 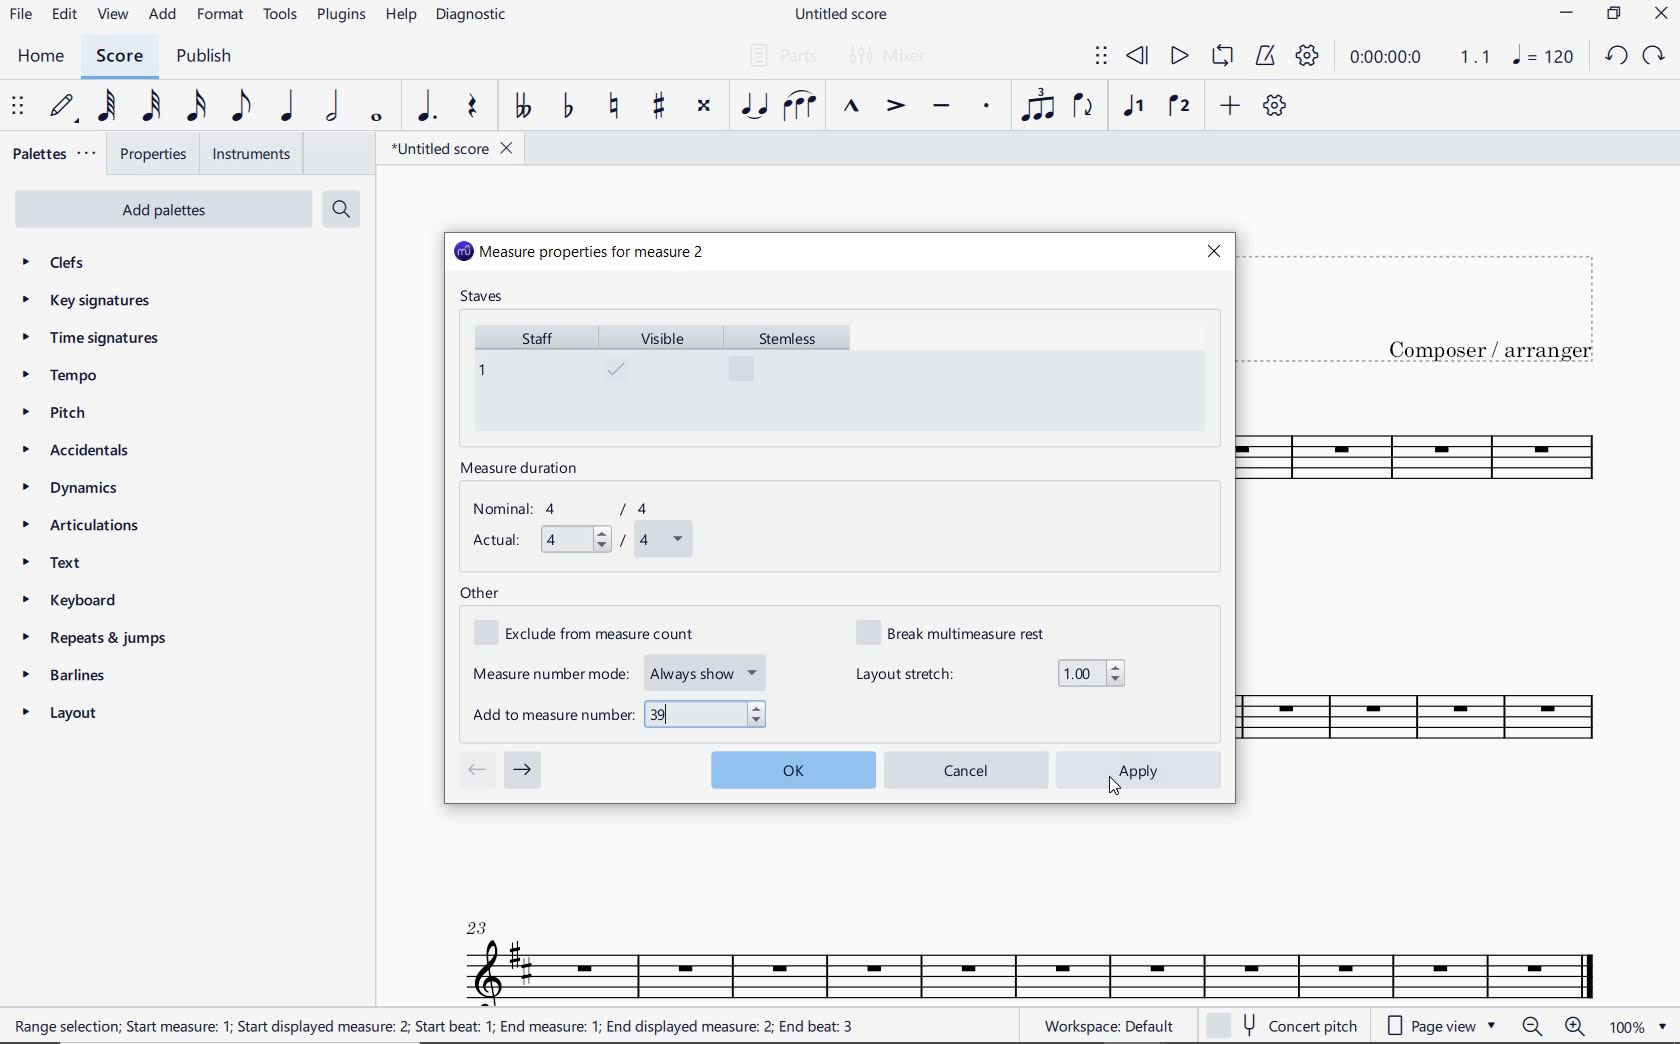 I want to click on measure properties for measure 2, so click(x=581, y=253).